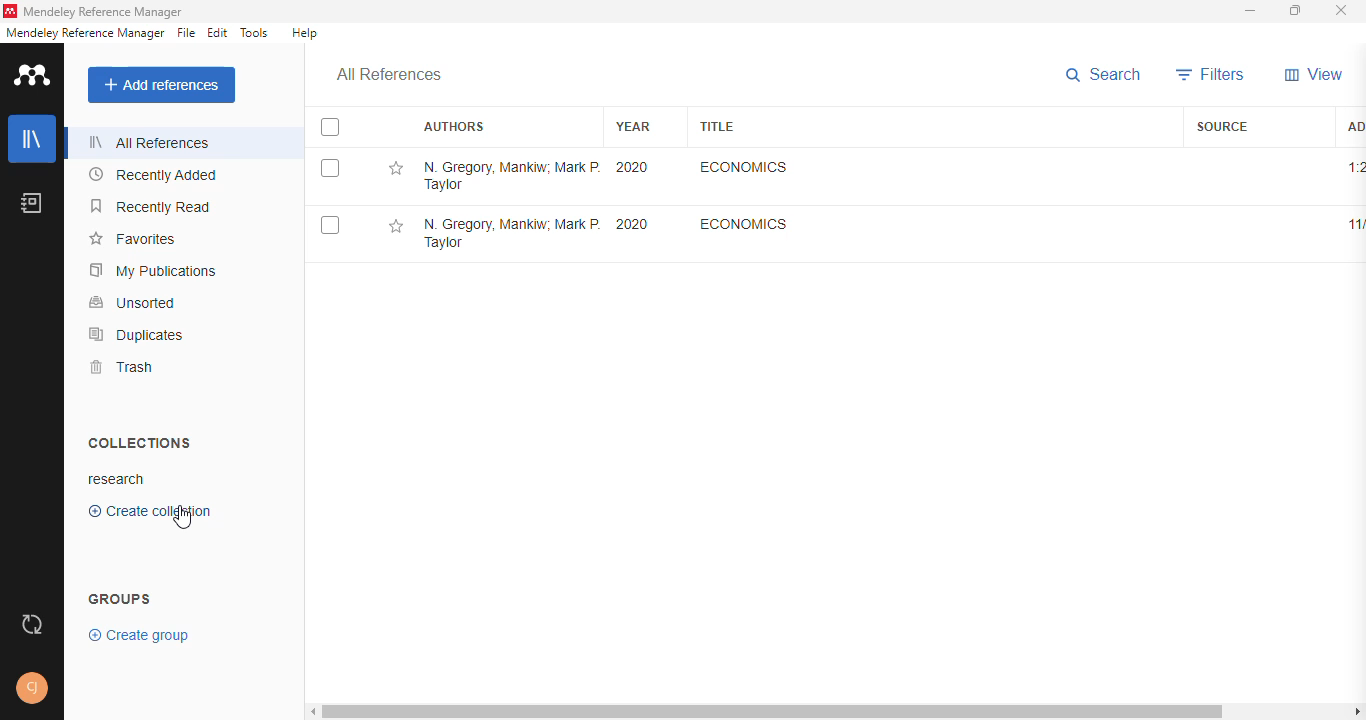  Describe the element at coordinates (1355, 167) in the screenshot. I see `1:20` at that location.